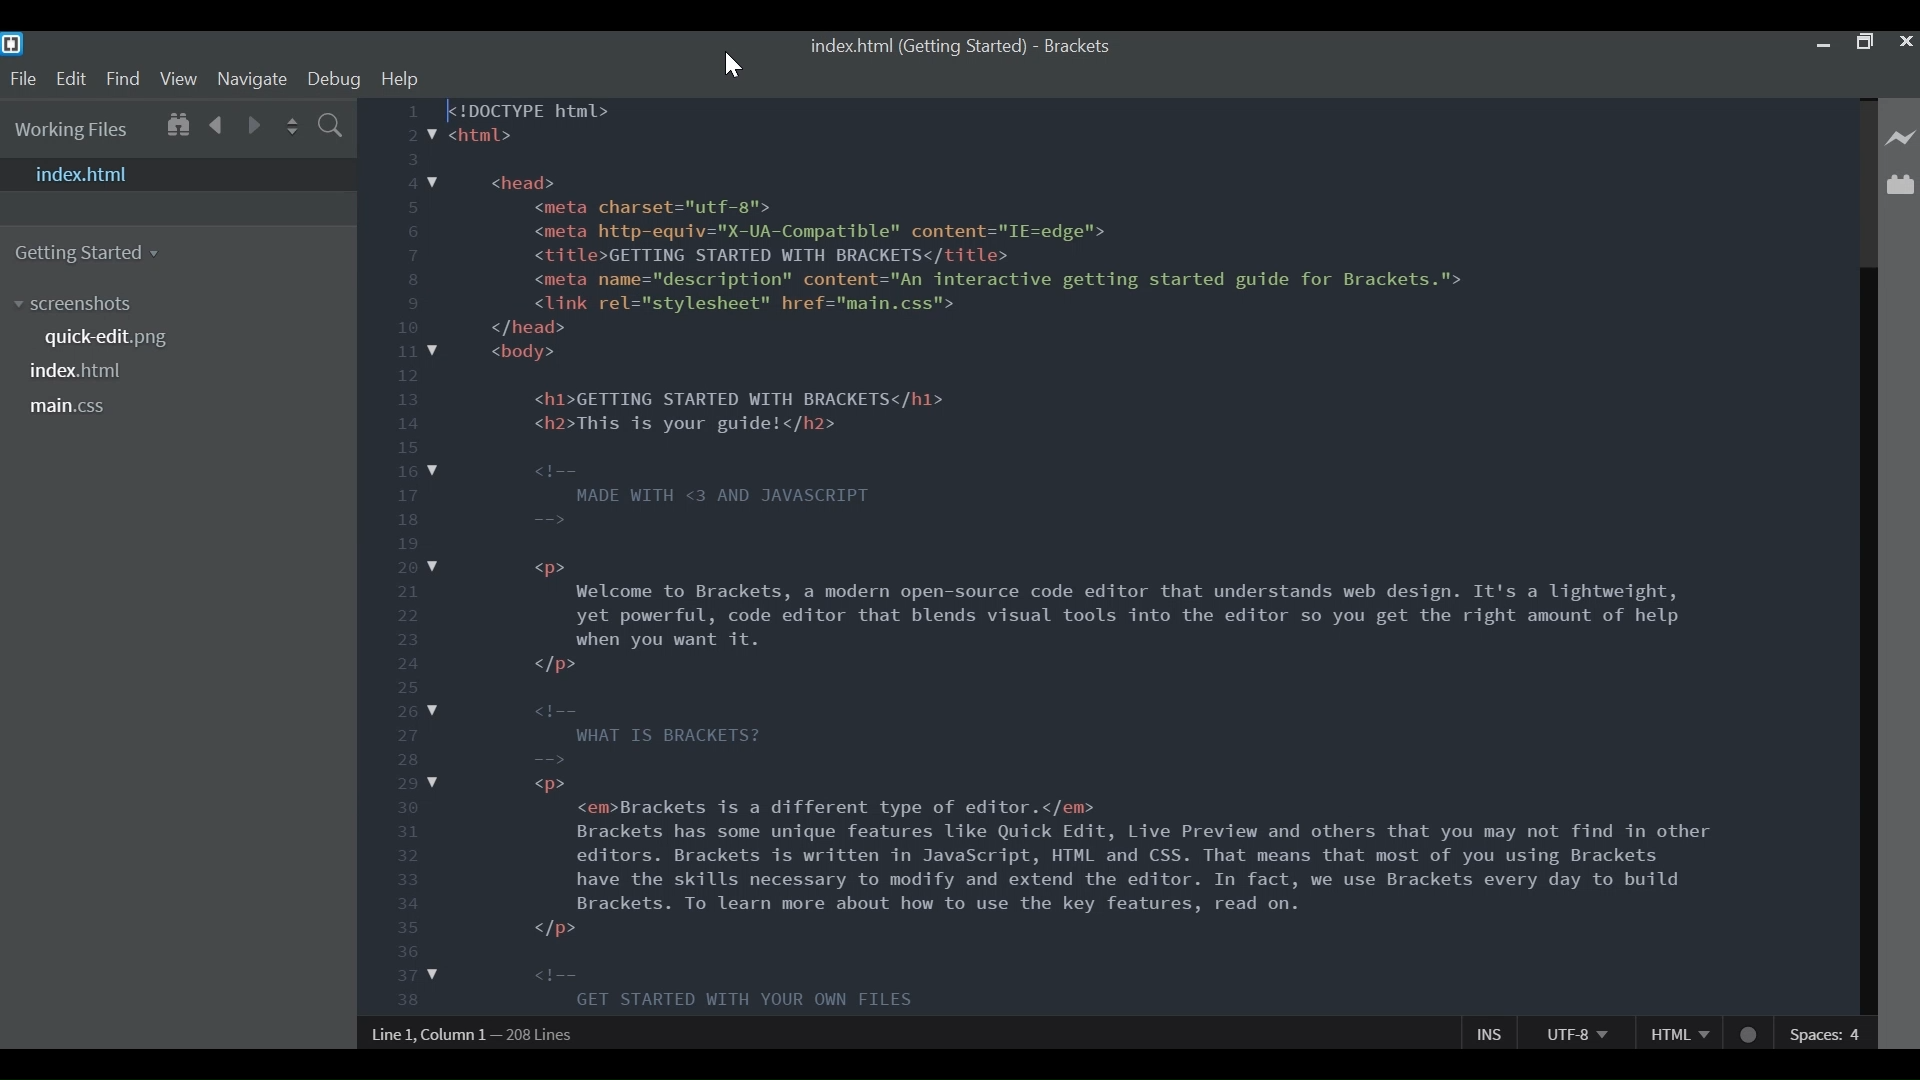 This screenshot has width=1920, height=1080. Describe the element at coordinates (1901, 138) in the screenshot. I see `Live Preview ` at that location.